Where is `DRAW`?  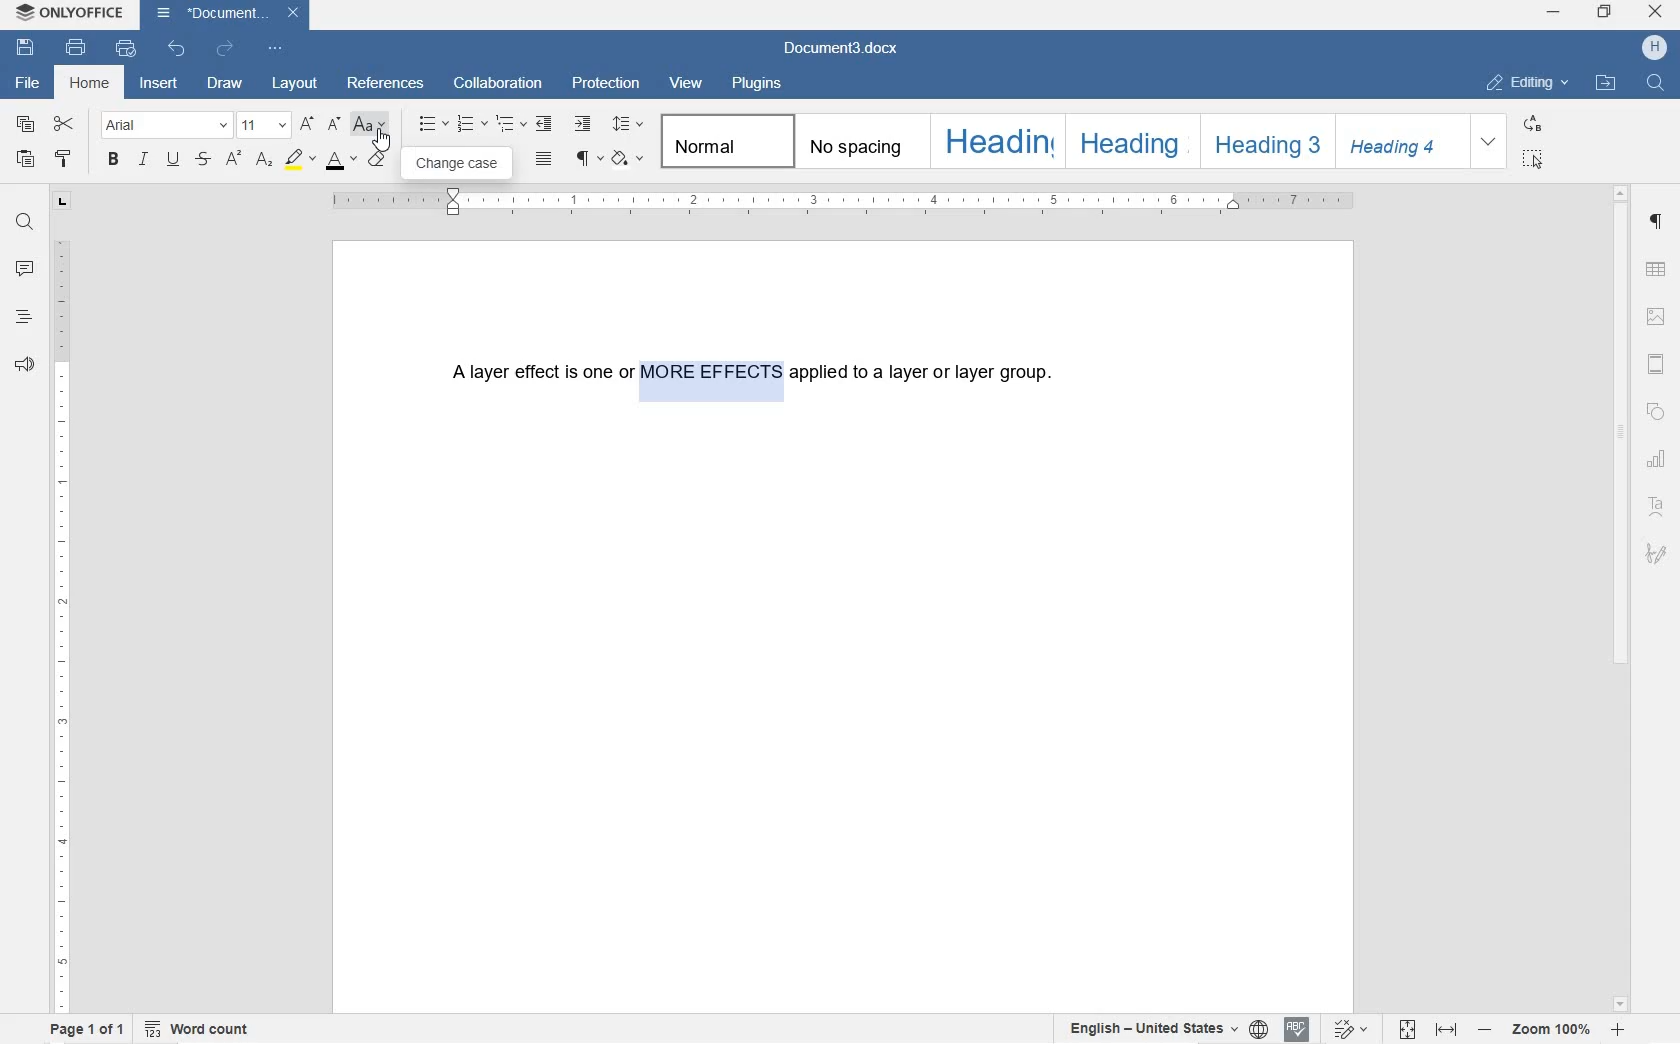 DRAW is located at coordinates (225, 82).